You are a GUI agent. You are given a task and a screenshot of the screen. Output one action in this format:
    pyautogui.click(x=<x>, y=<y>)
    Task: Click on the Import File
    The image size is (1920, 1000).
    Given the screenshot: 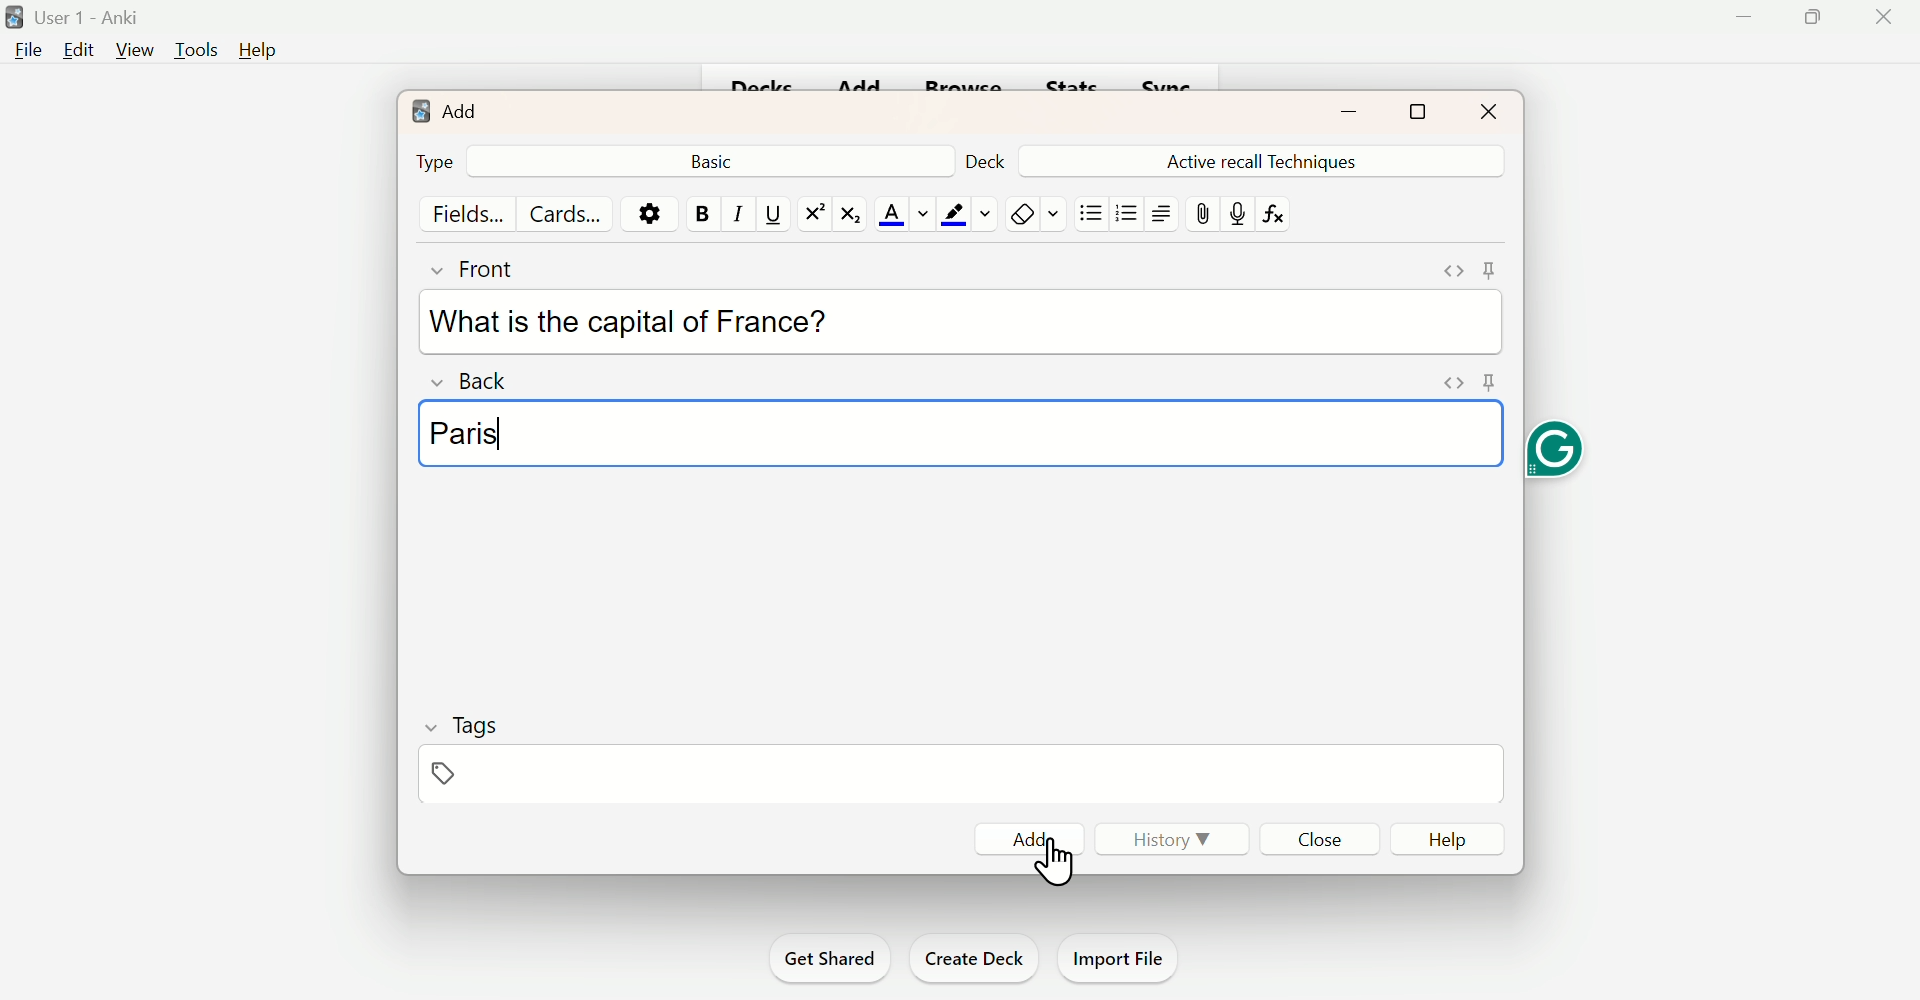 What is the action you would take?
    pyautogui.click(x=1122, y=958)
    